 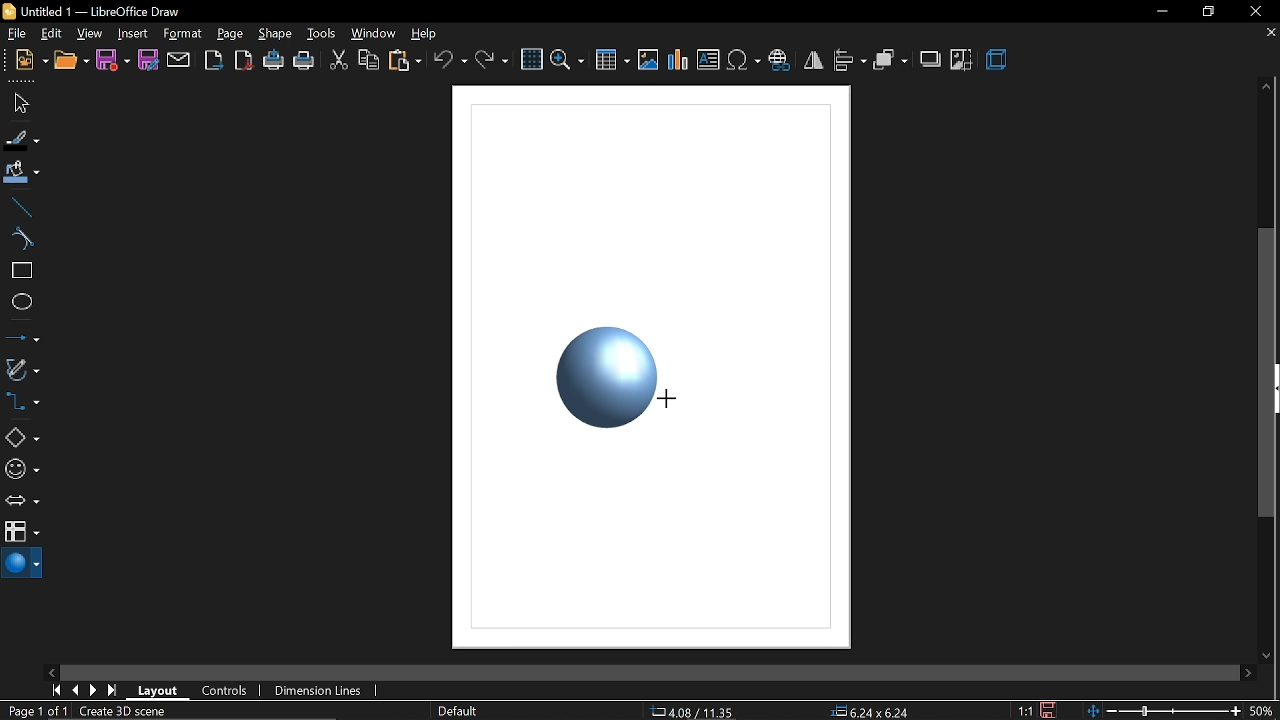 I want to click on print directly, so click(x=274, y=62).